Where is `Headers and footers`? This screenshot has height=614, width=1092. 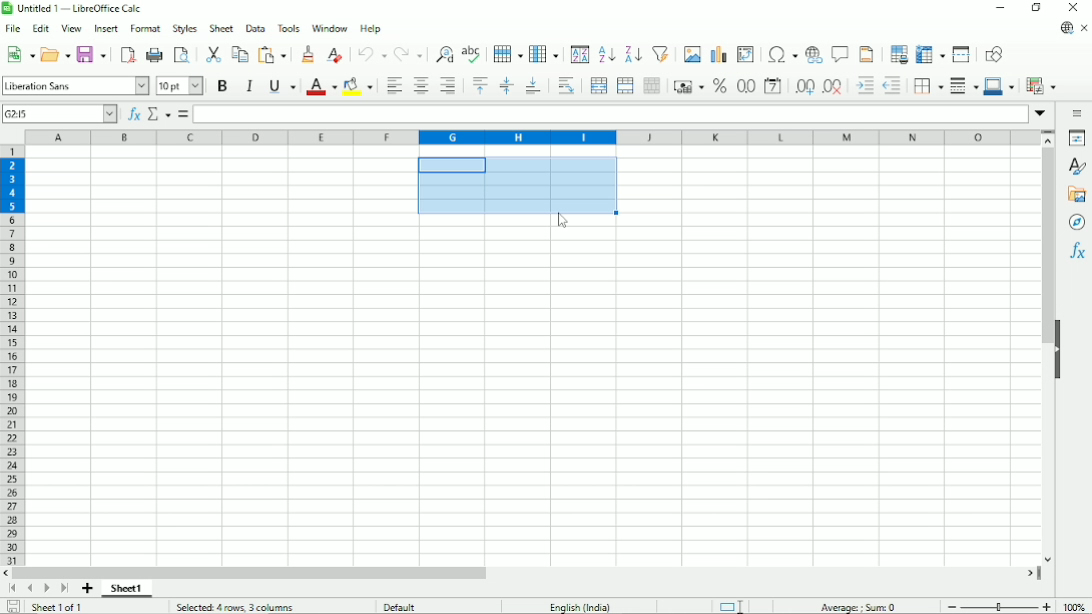 Headers and footers is located at coordinates (866, 53).